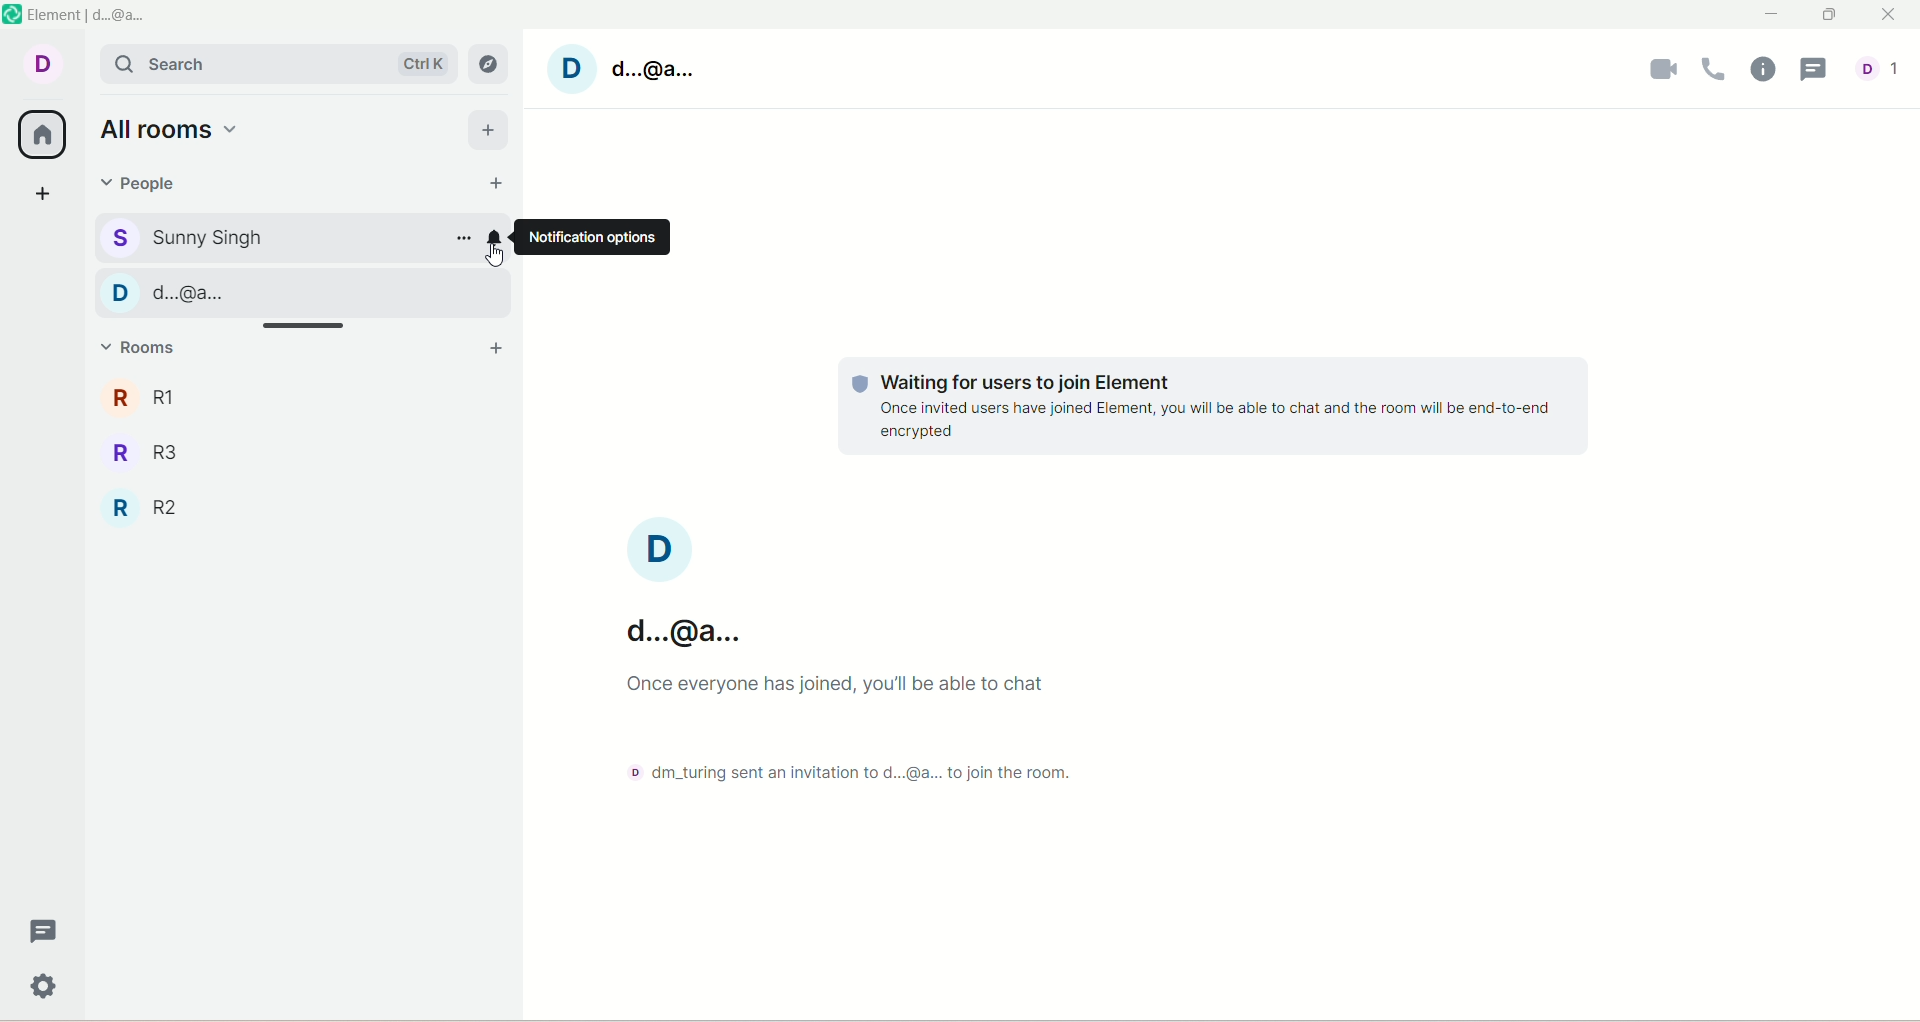 Image resolution: width=1920 pixels, height=1022 pixels. What do you see at coordinates (145, 181) in the screenshot?
I see `people` at bounding box center [145, 181].